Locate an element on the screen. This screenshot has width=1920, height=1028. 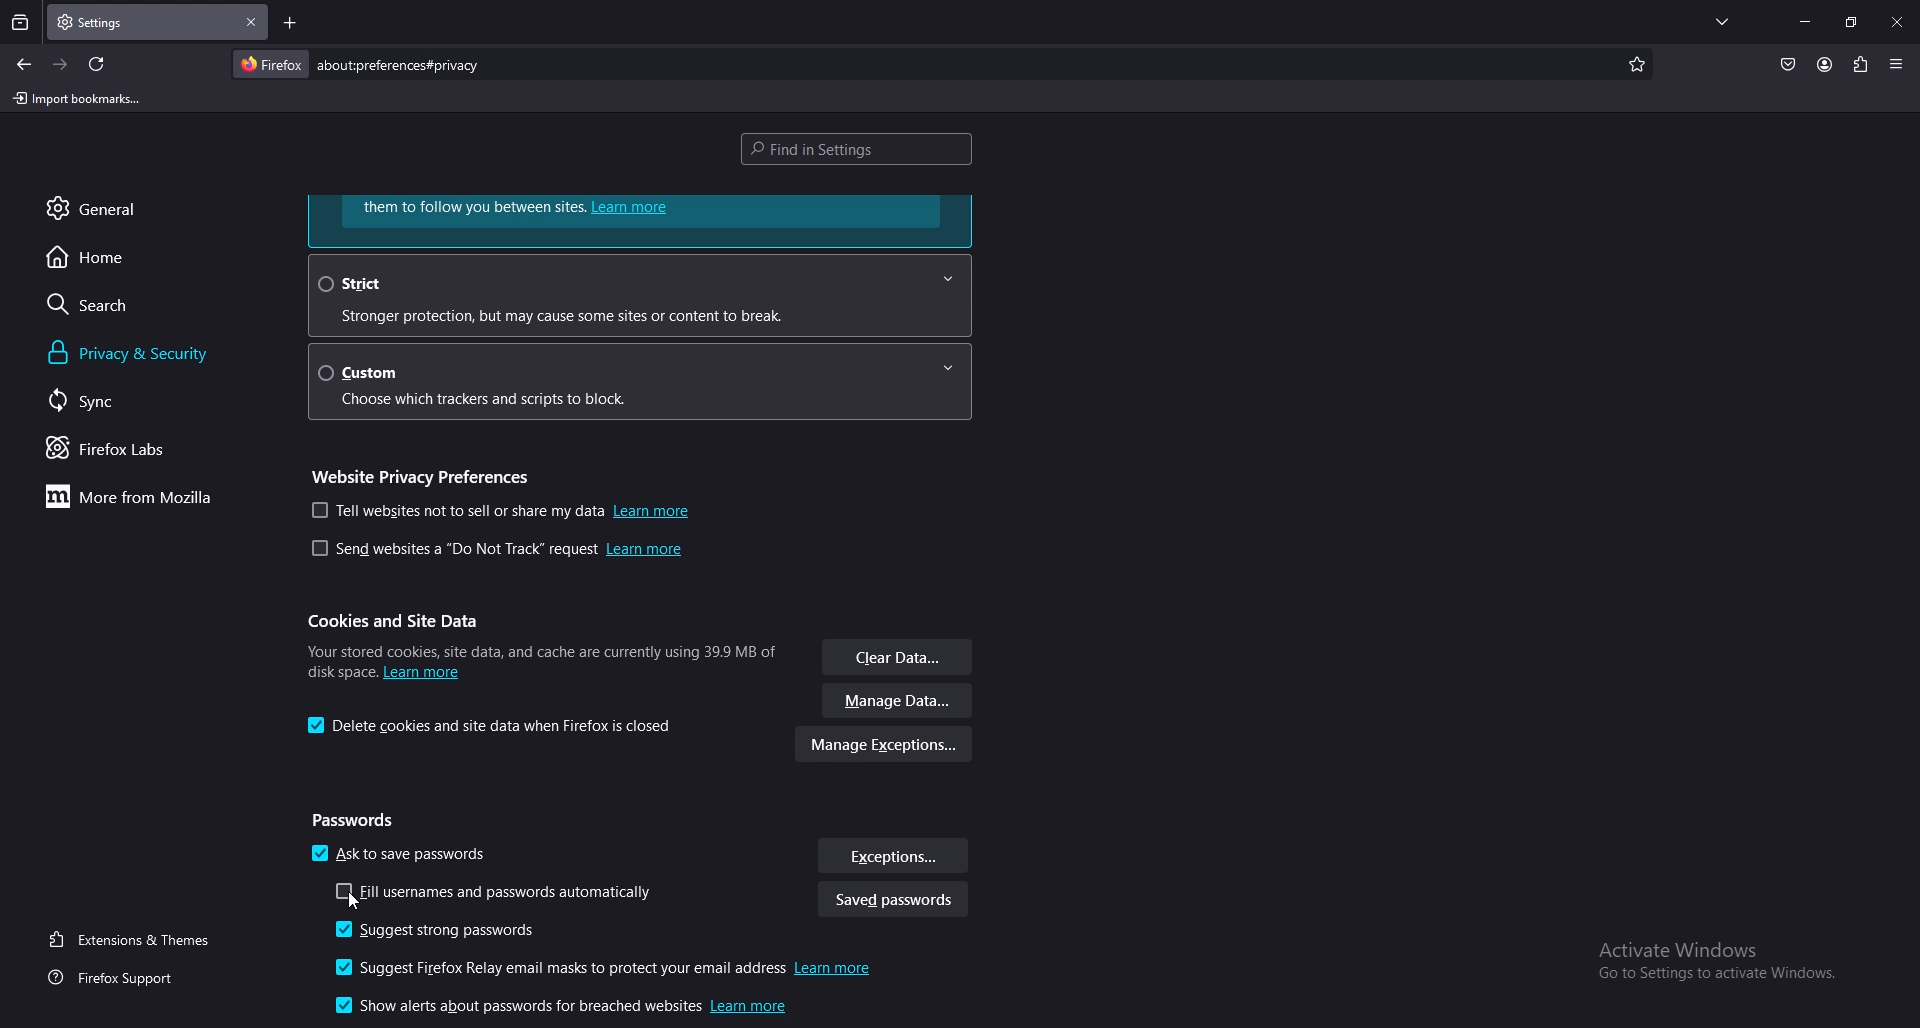
add tab is located at coordinates (288, 22).